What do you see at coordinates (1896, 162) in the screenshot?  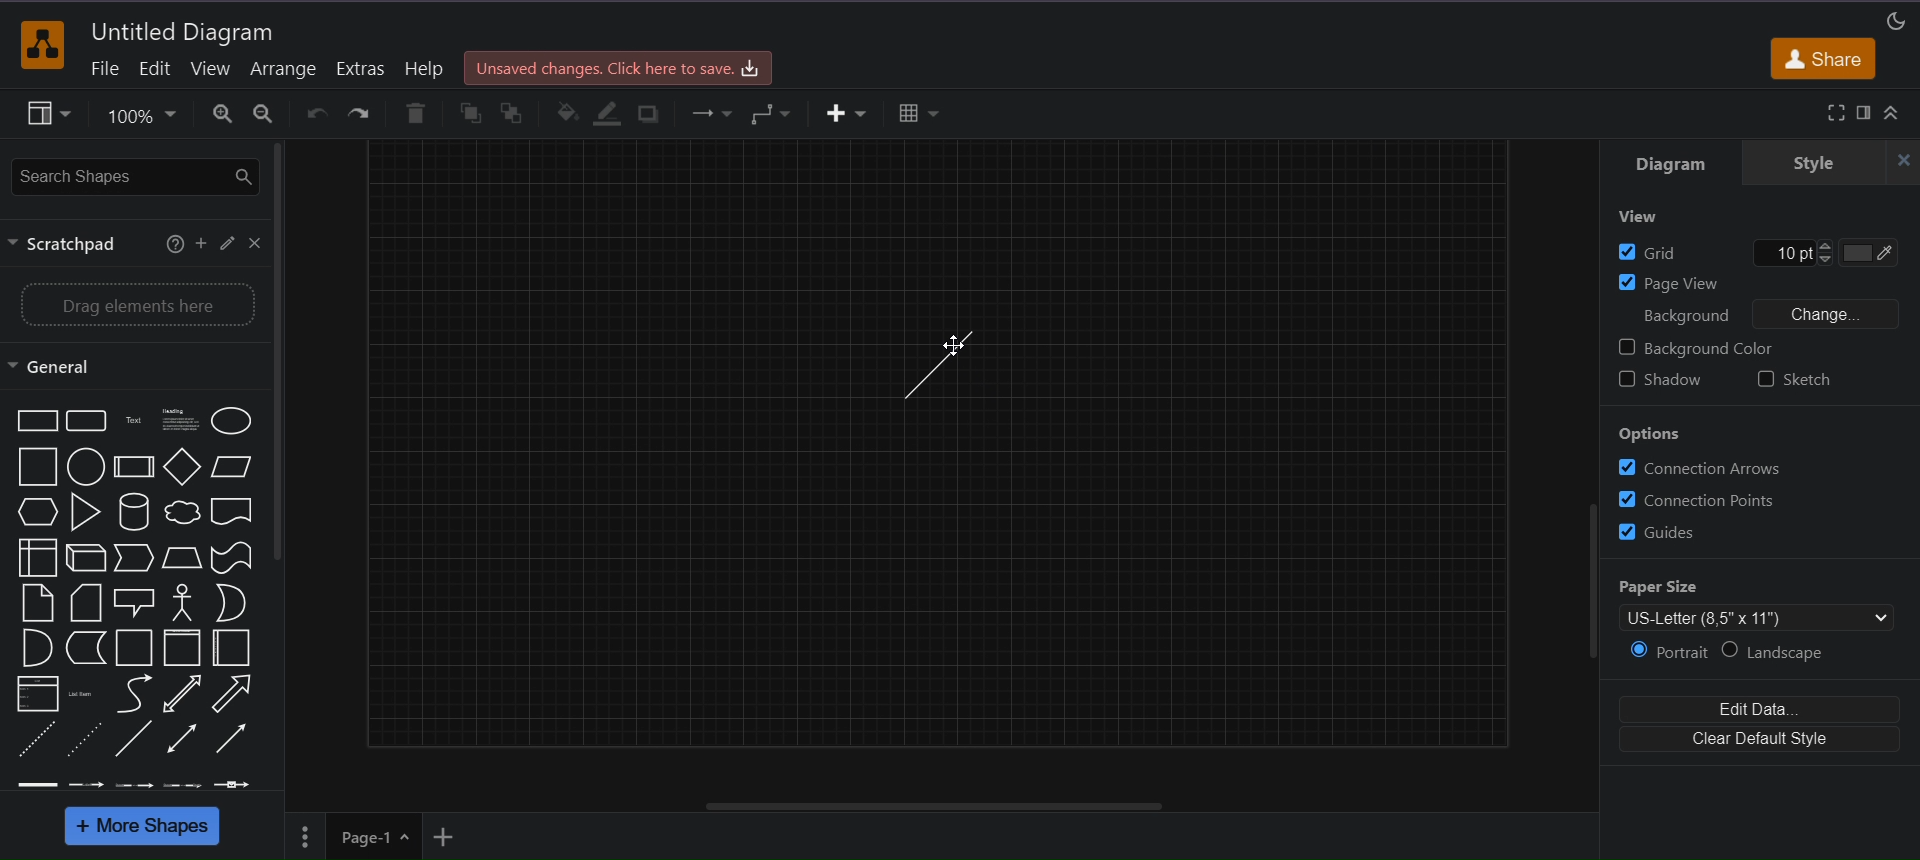 I see `hide` at bounding box center [1896, 162].